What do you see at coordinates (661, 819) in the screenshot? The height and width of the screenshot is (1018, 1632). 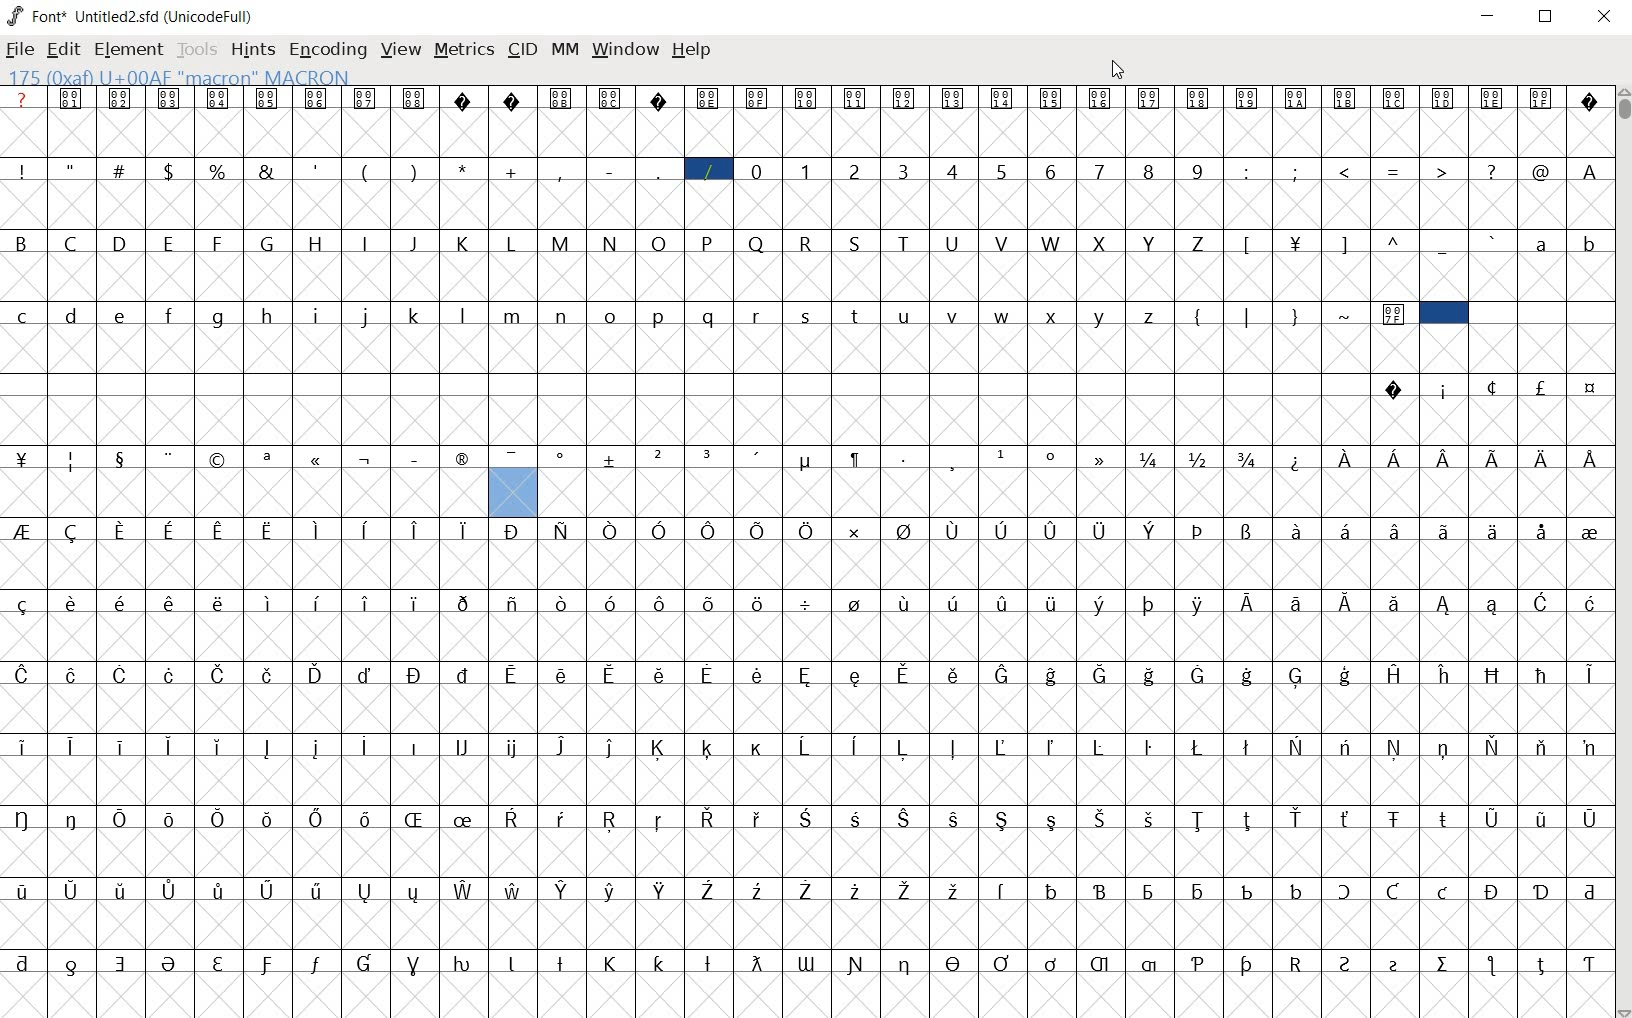 I see `Symbol` at bounding box center [661, 819].